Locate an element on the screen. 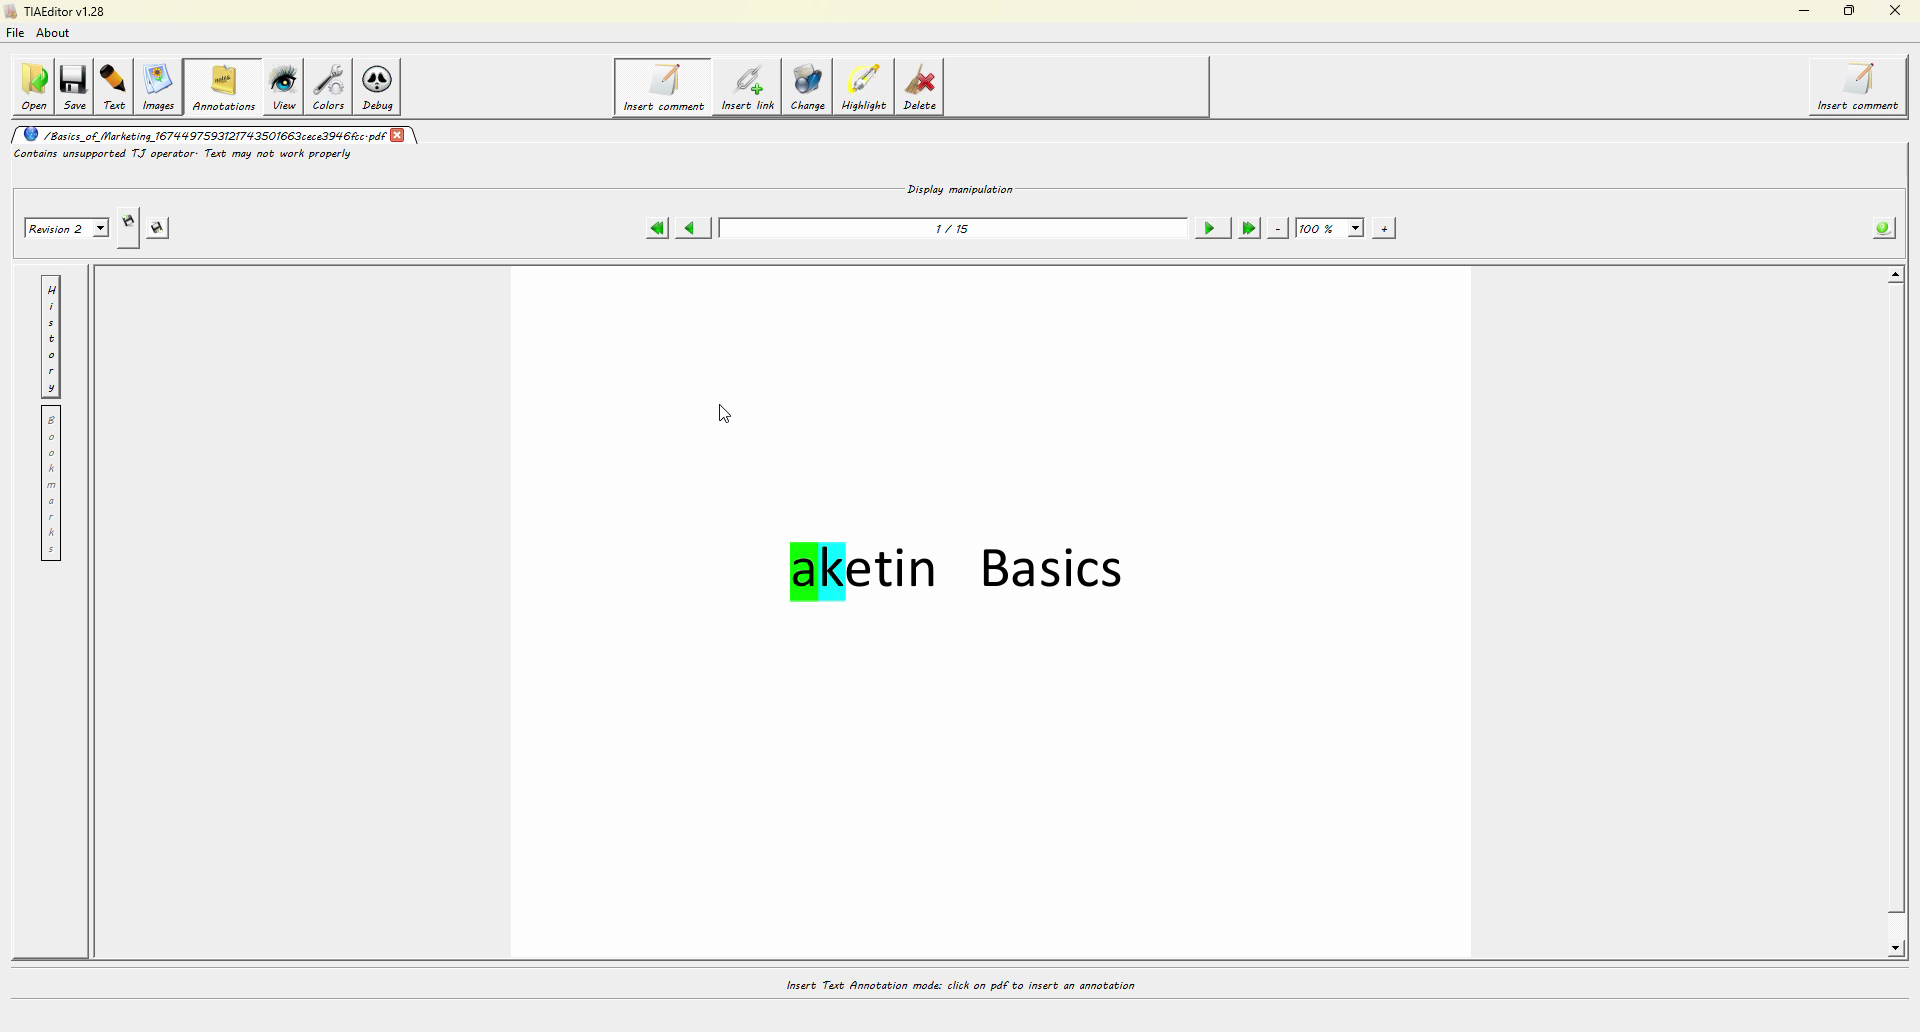 This screenshot has height=1032, width=1920. annotations is located at coordinates (224, 86).